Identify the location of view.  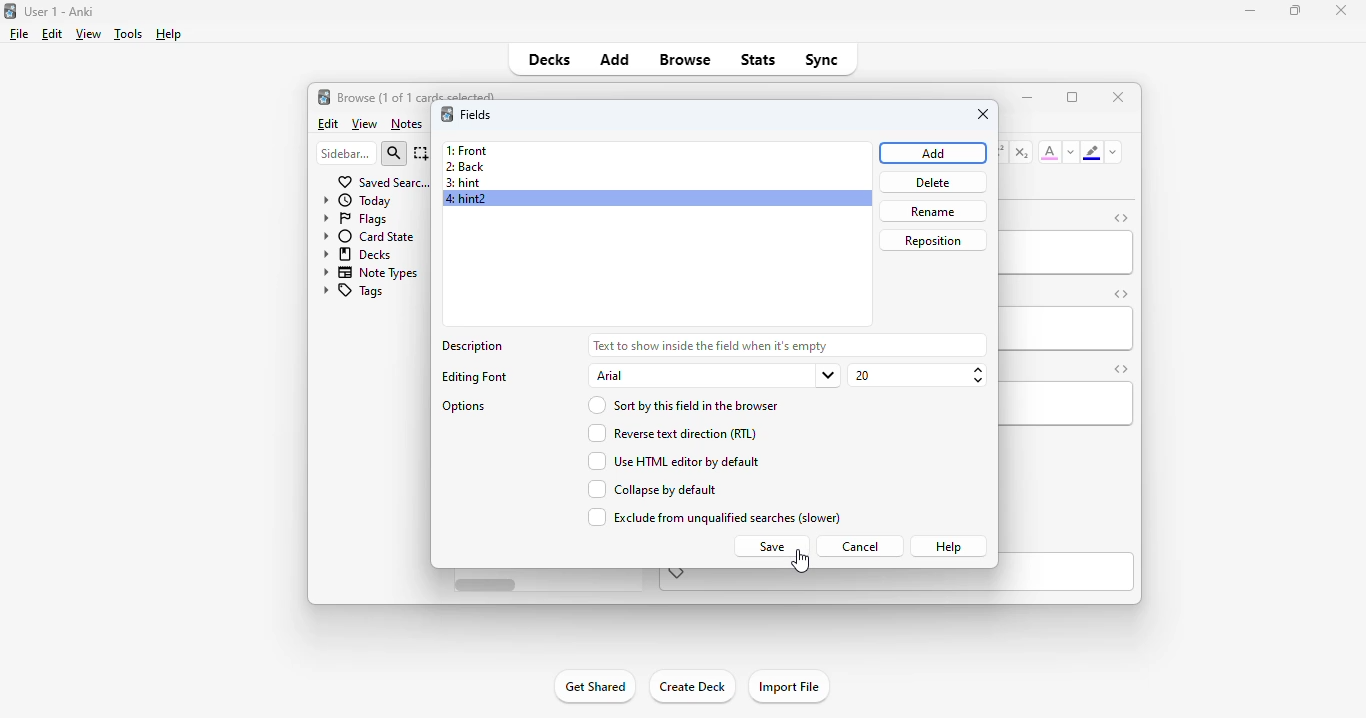
(88, 33).